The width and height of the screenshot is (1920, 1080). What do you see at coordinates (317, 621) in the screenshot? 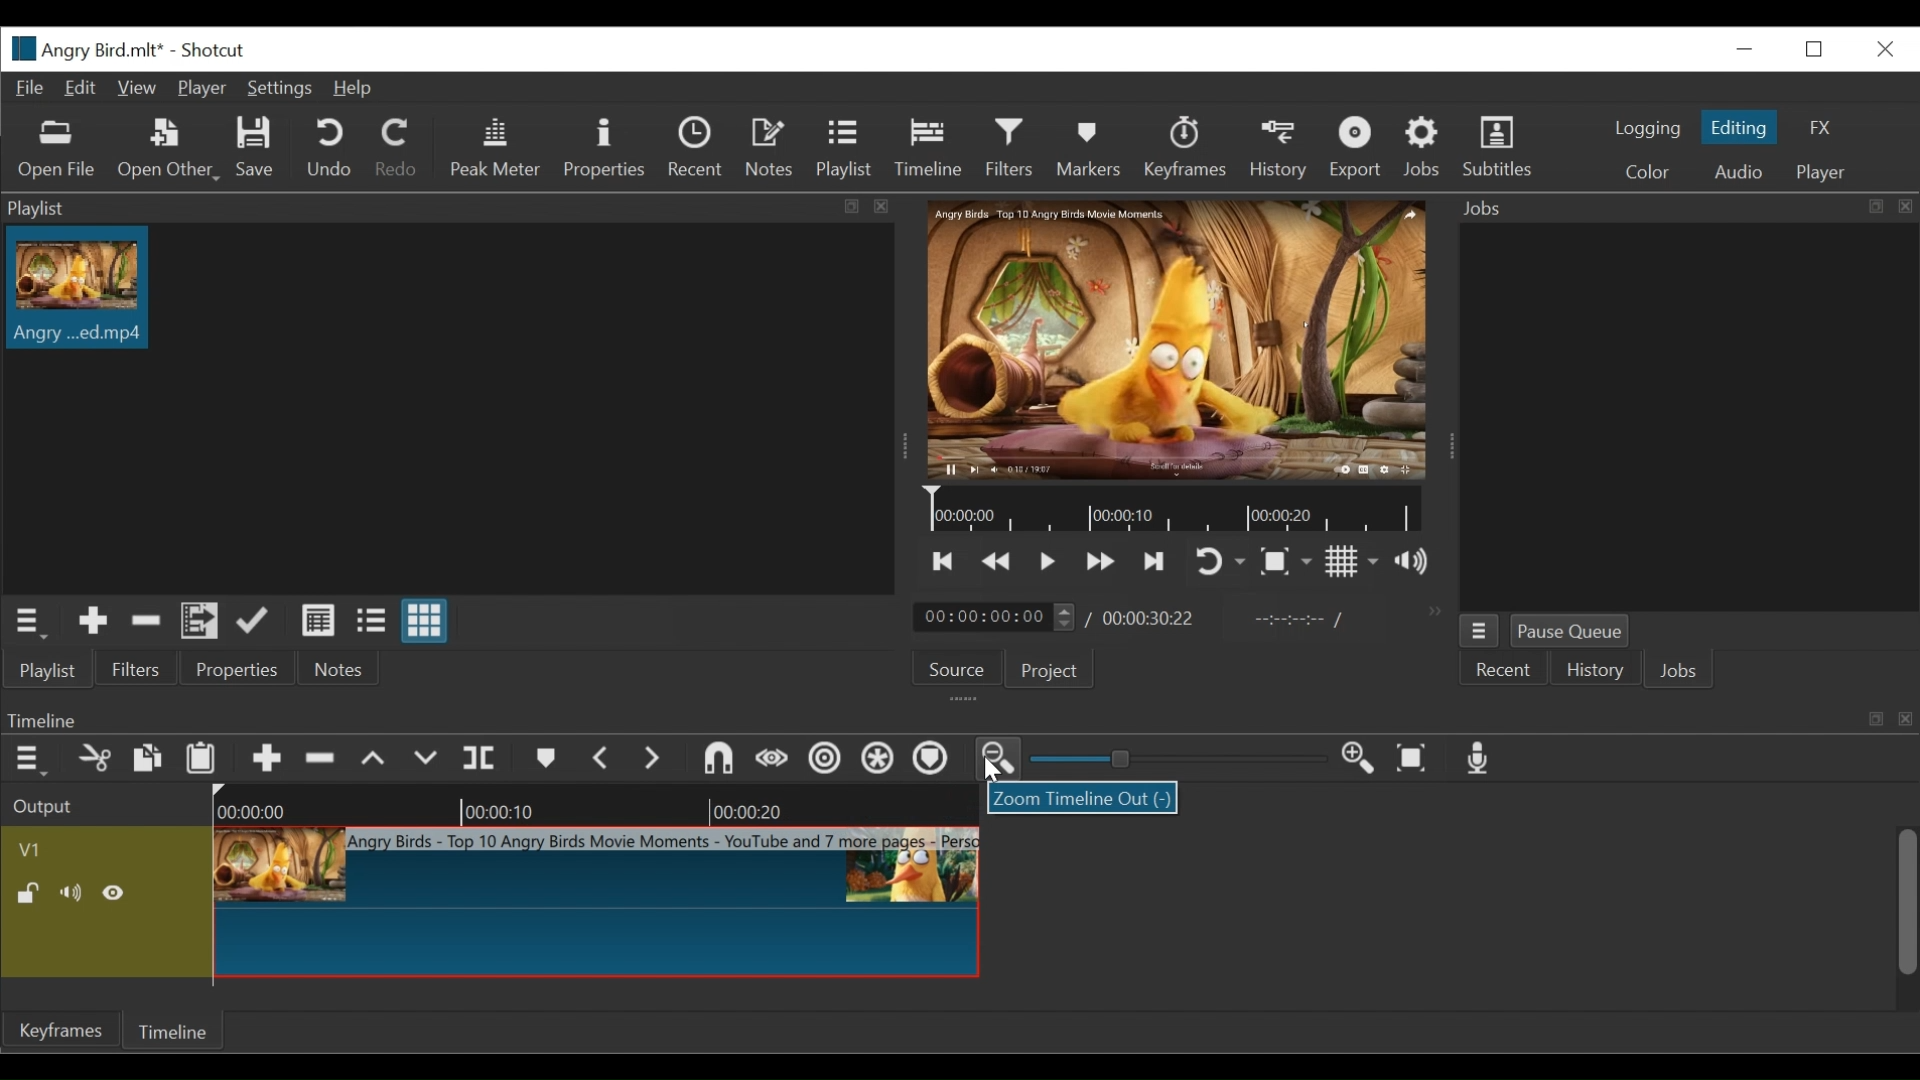
I see `View as detail` at bounding box center [317, 621].